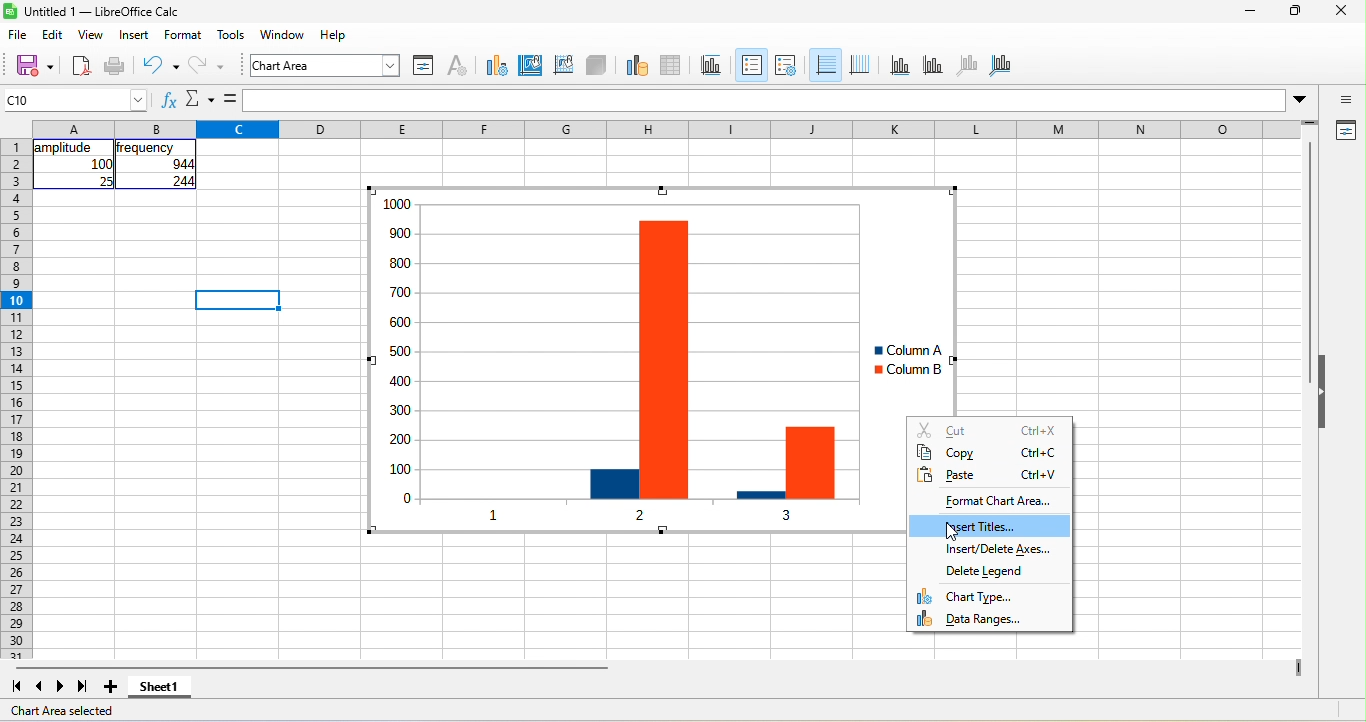 The image size is (1366, 722). Describe the element at coordinates (666, 129) in the screenshot. I see `column headings` at that location.